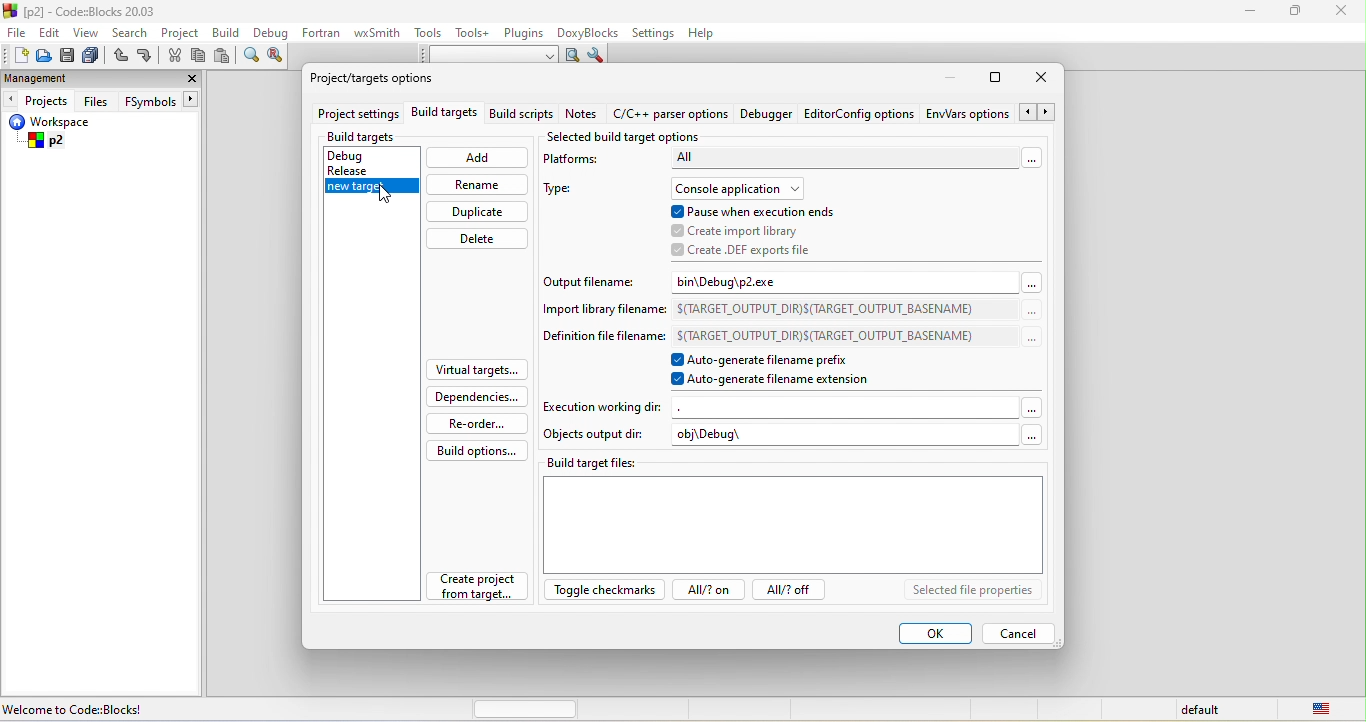 Image resolution: width=1366 pixels, height=722 pixels. Describe the element at coordinates (933, 634) in the screenshot. I see `ok` at that location.